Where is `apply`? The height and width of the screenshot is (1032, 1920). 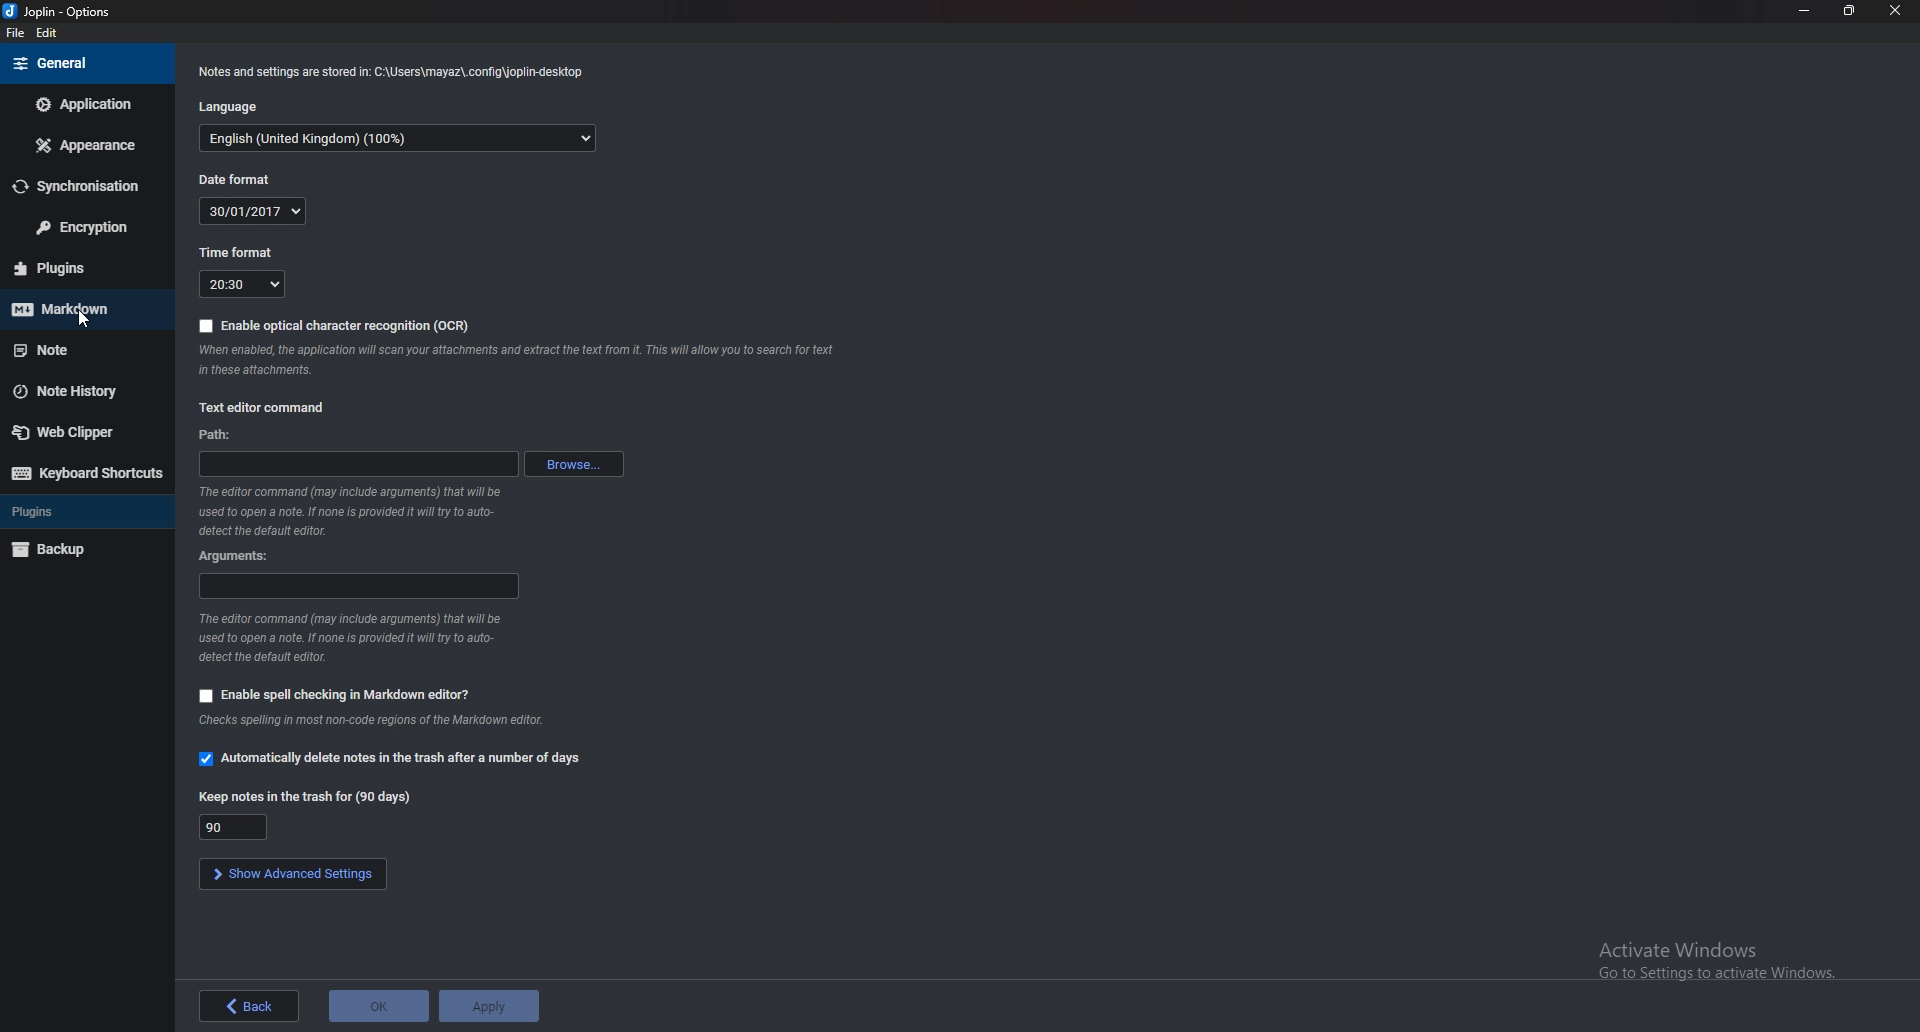 apply is located at coordinates (491, 1007).